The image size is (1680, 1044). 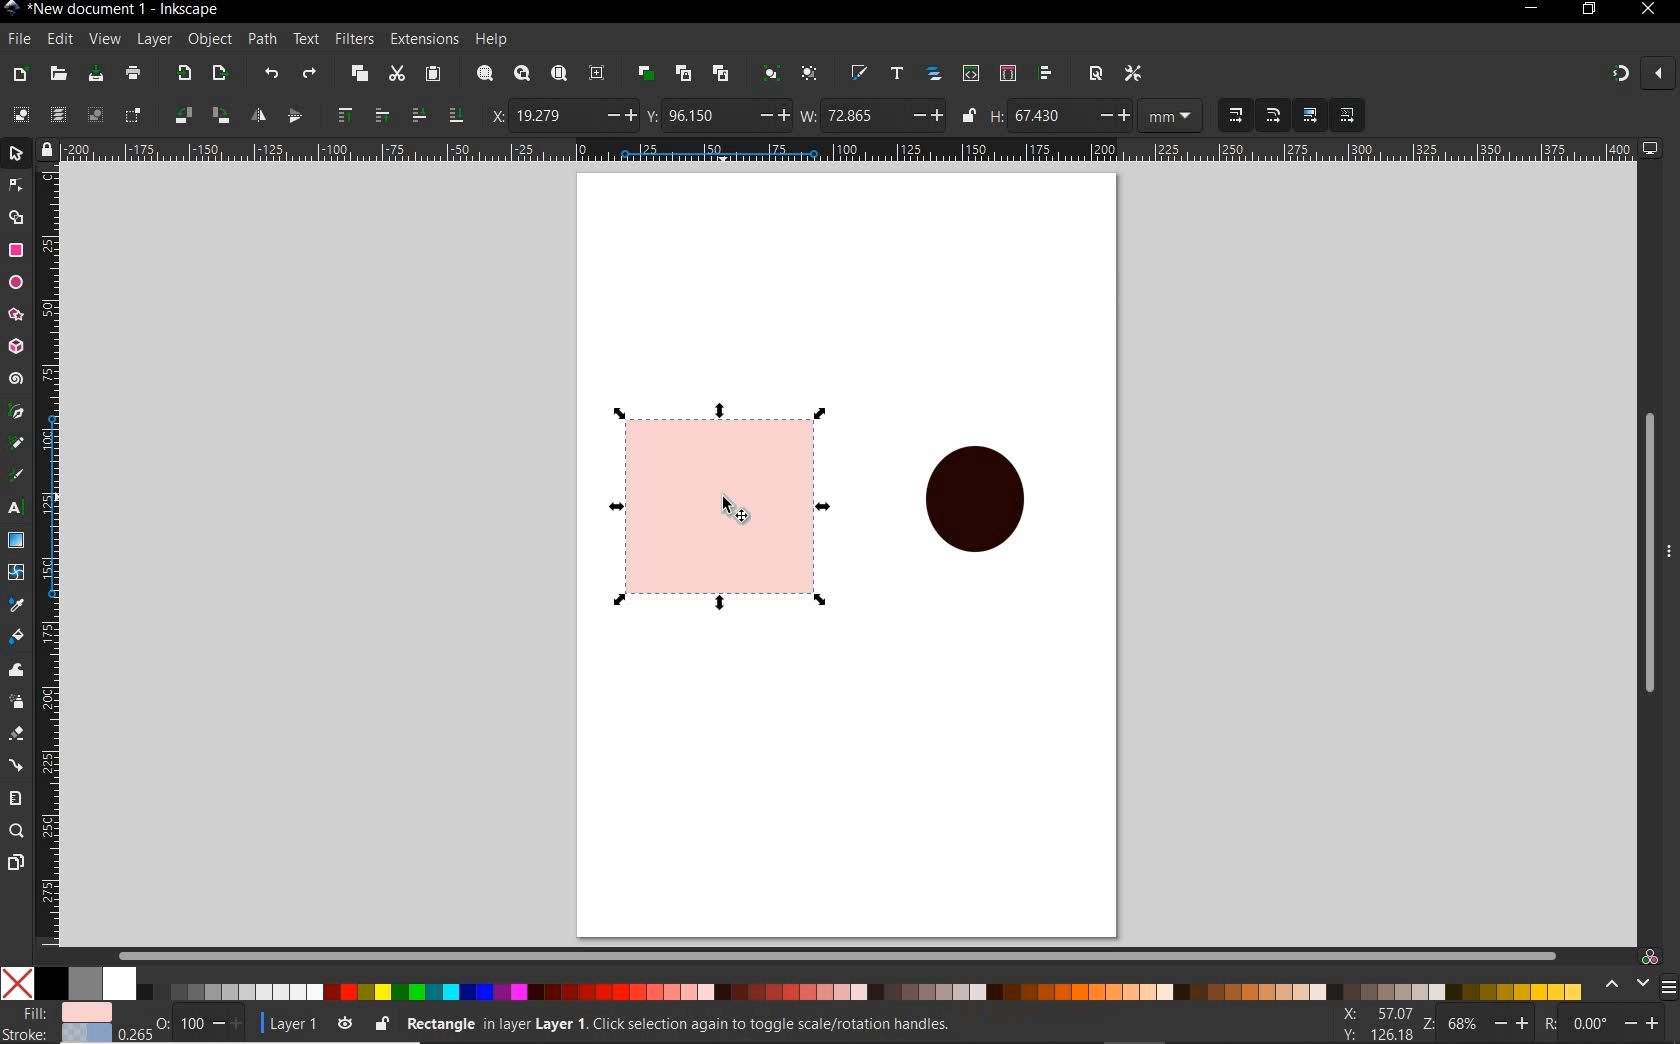 I want to click on shape SELECTED, so click(x=718, y=503).